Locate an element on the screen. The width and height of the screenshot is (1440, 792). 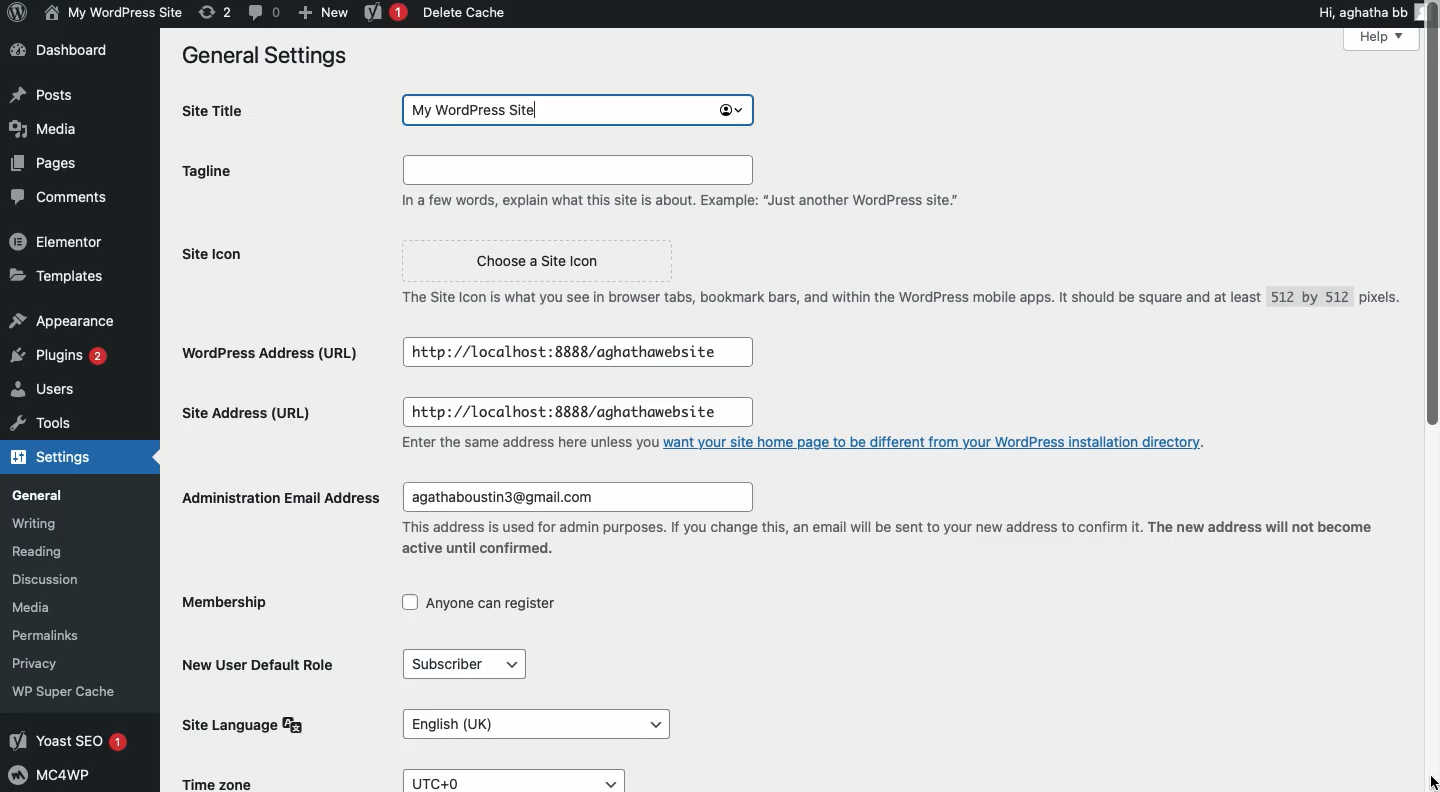
Hi, aghatha bb is located at coordinates (1364, 13).